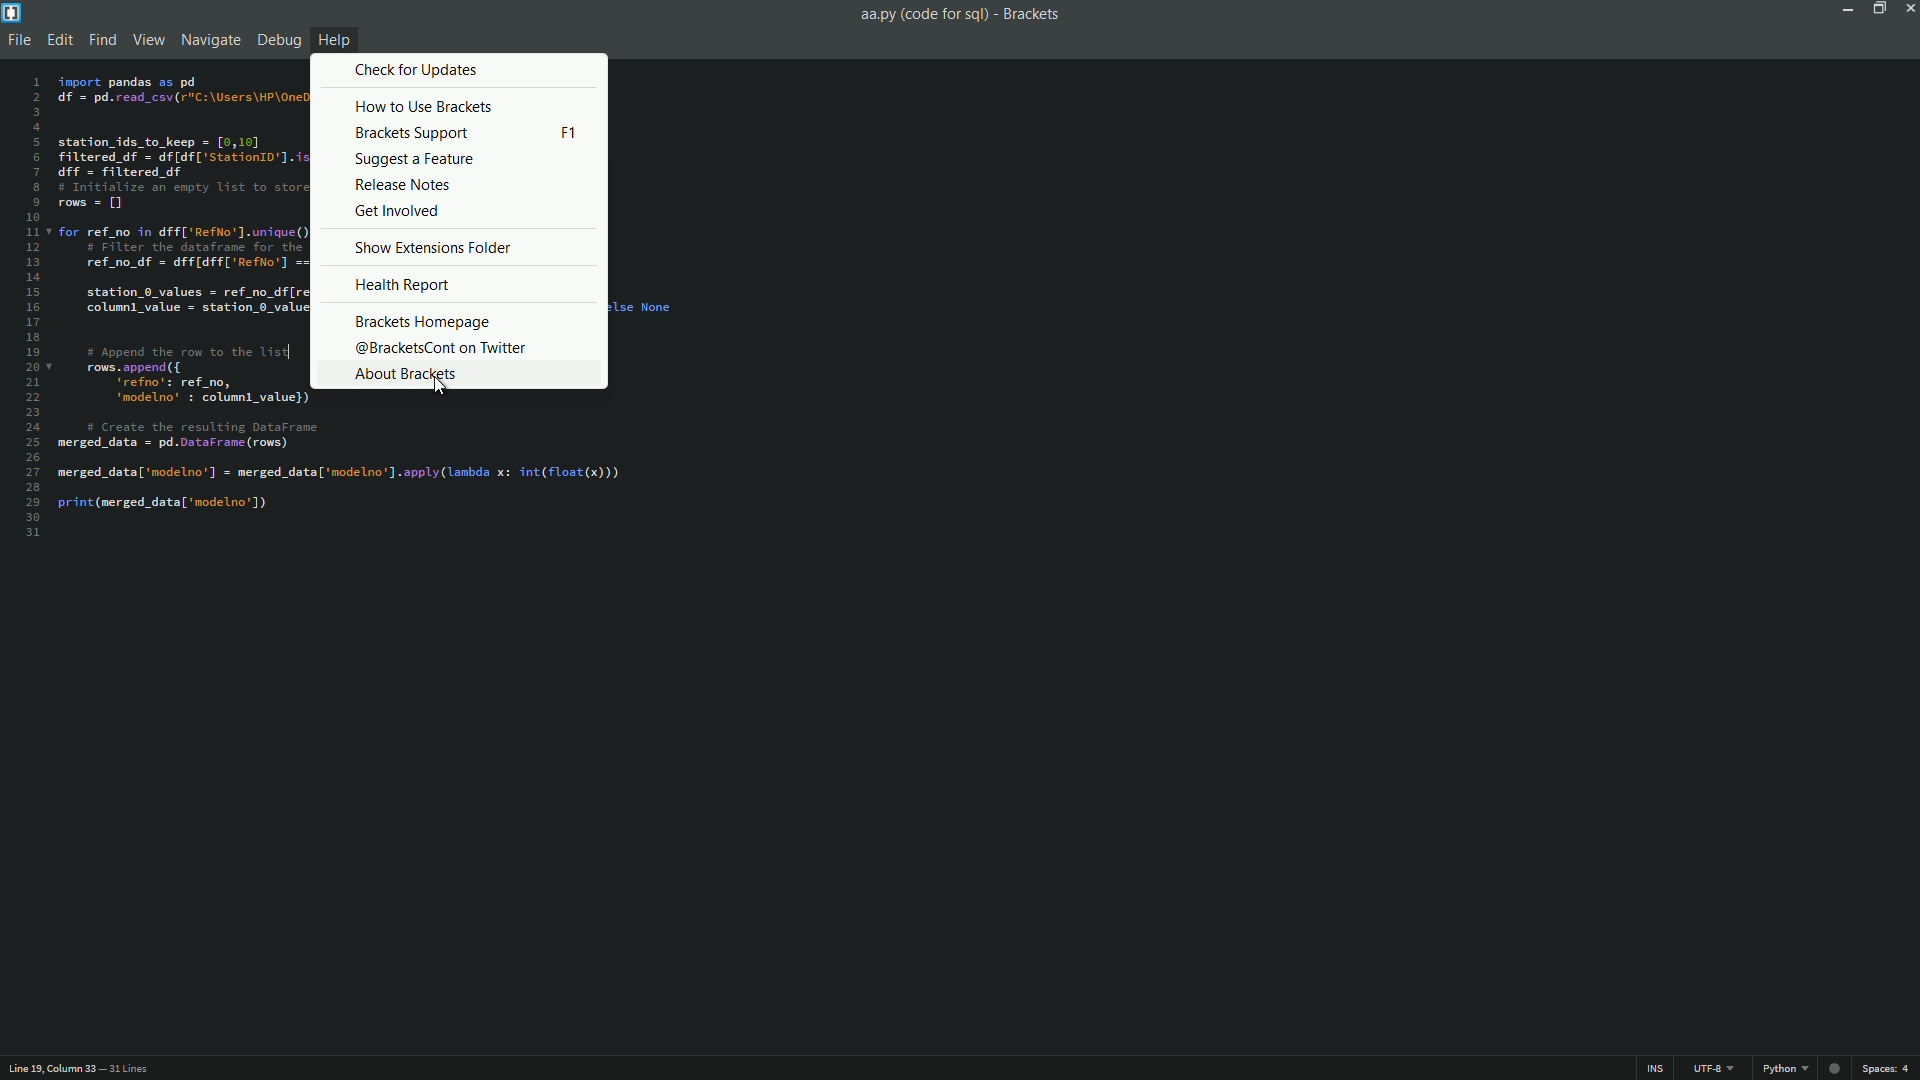 The image size is (1920, 1080). Describe the element at coordinates (568, 133) in the screenshot. I see `keyboard shortcut` at that location.